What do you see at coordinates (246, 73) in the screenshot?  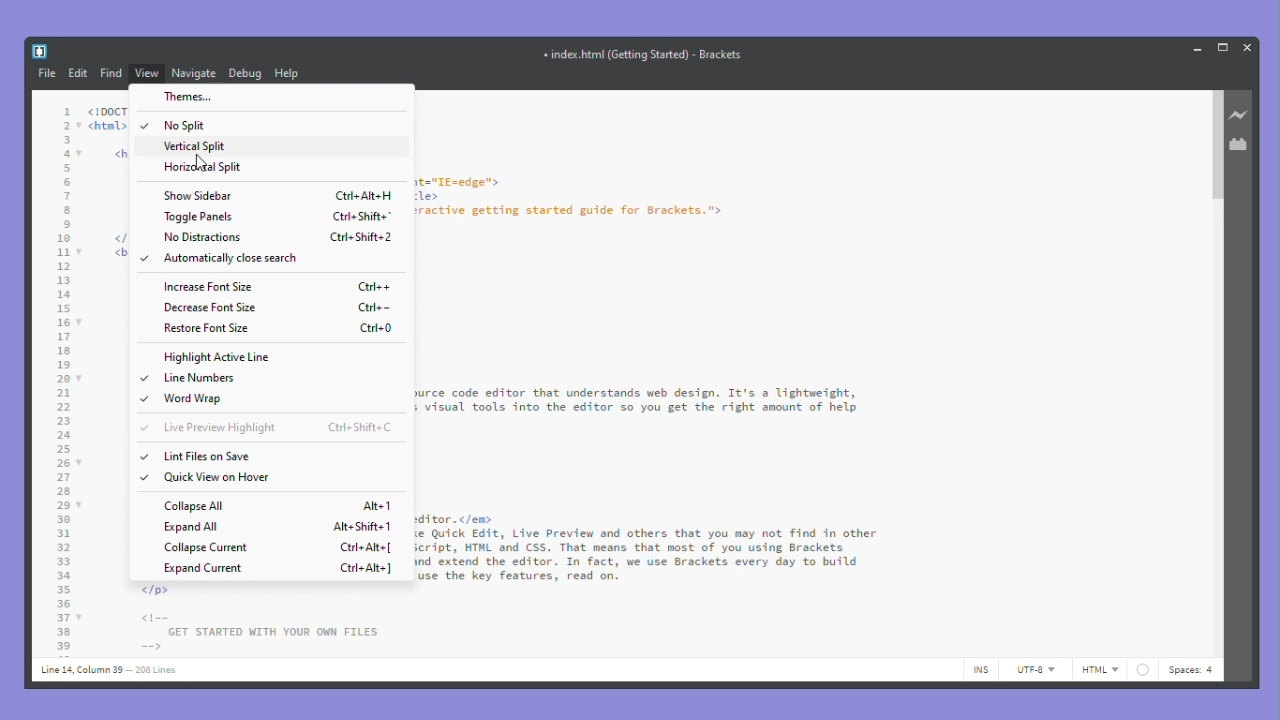 I see `Debug` at bounding box center [246, 73].